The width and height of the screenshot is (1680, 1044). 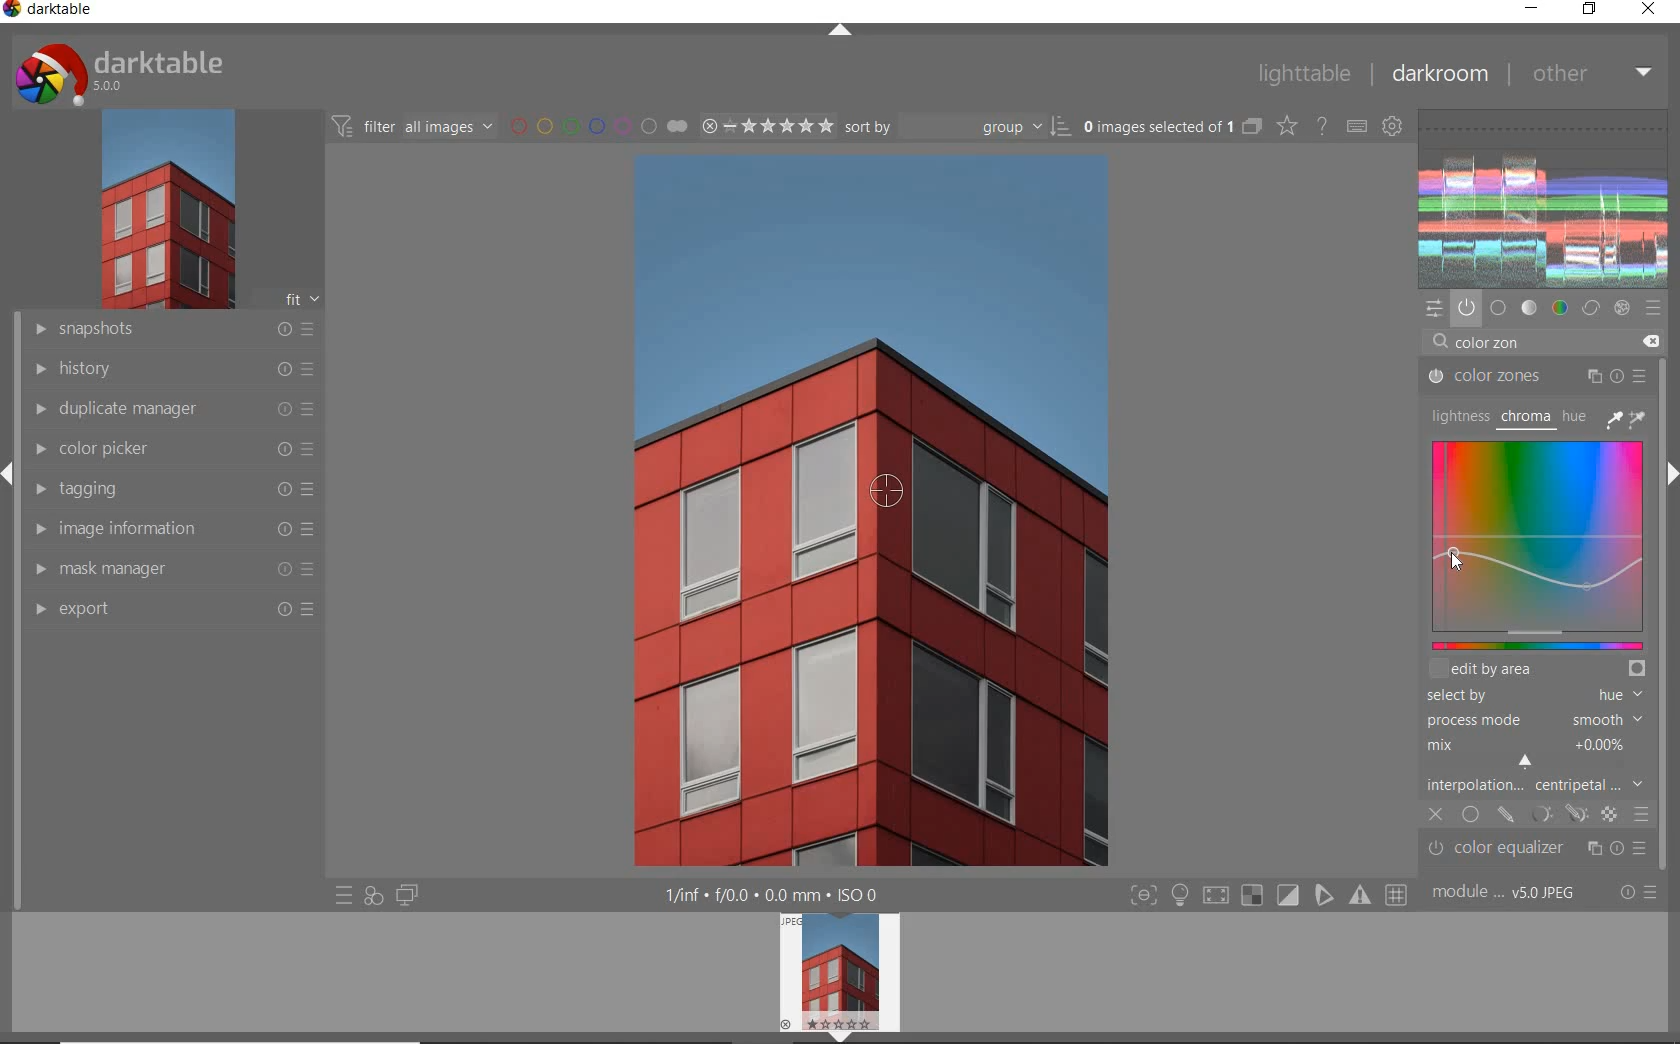 What do you see at coordinates (1436, 815) in the screenshot?
I see `CLOSE` at bounding box center [1436, 815].